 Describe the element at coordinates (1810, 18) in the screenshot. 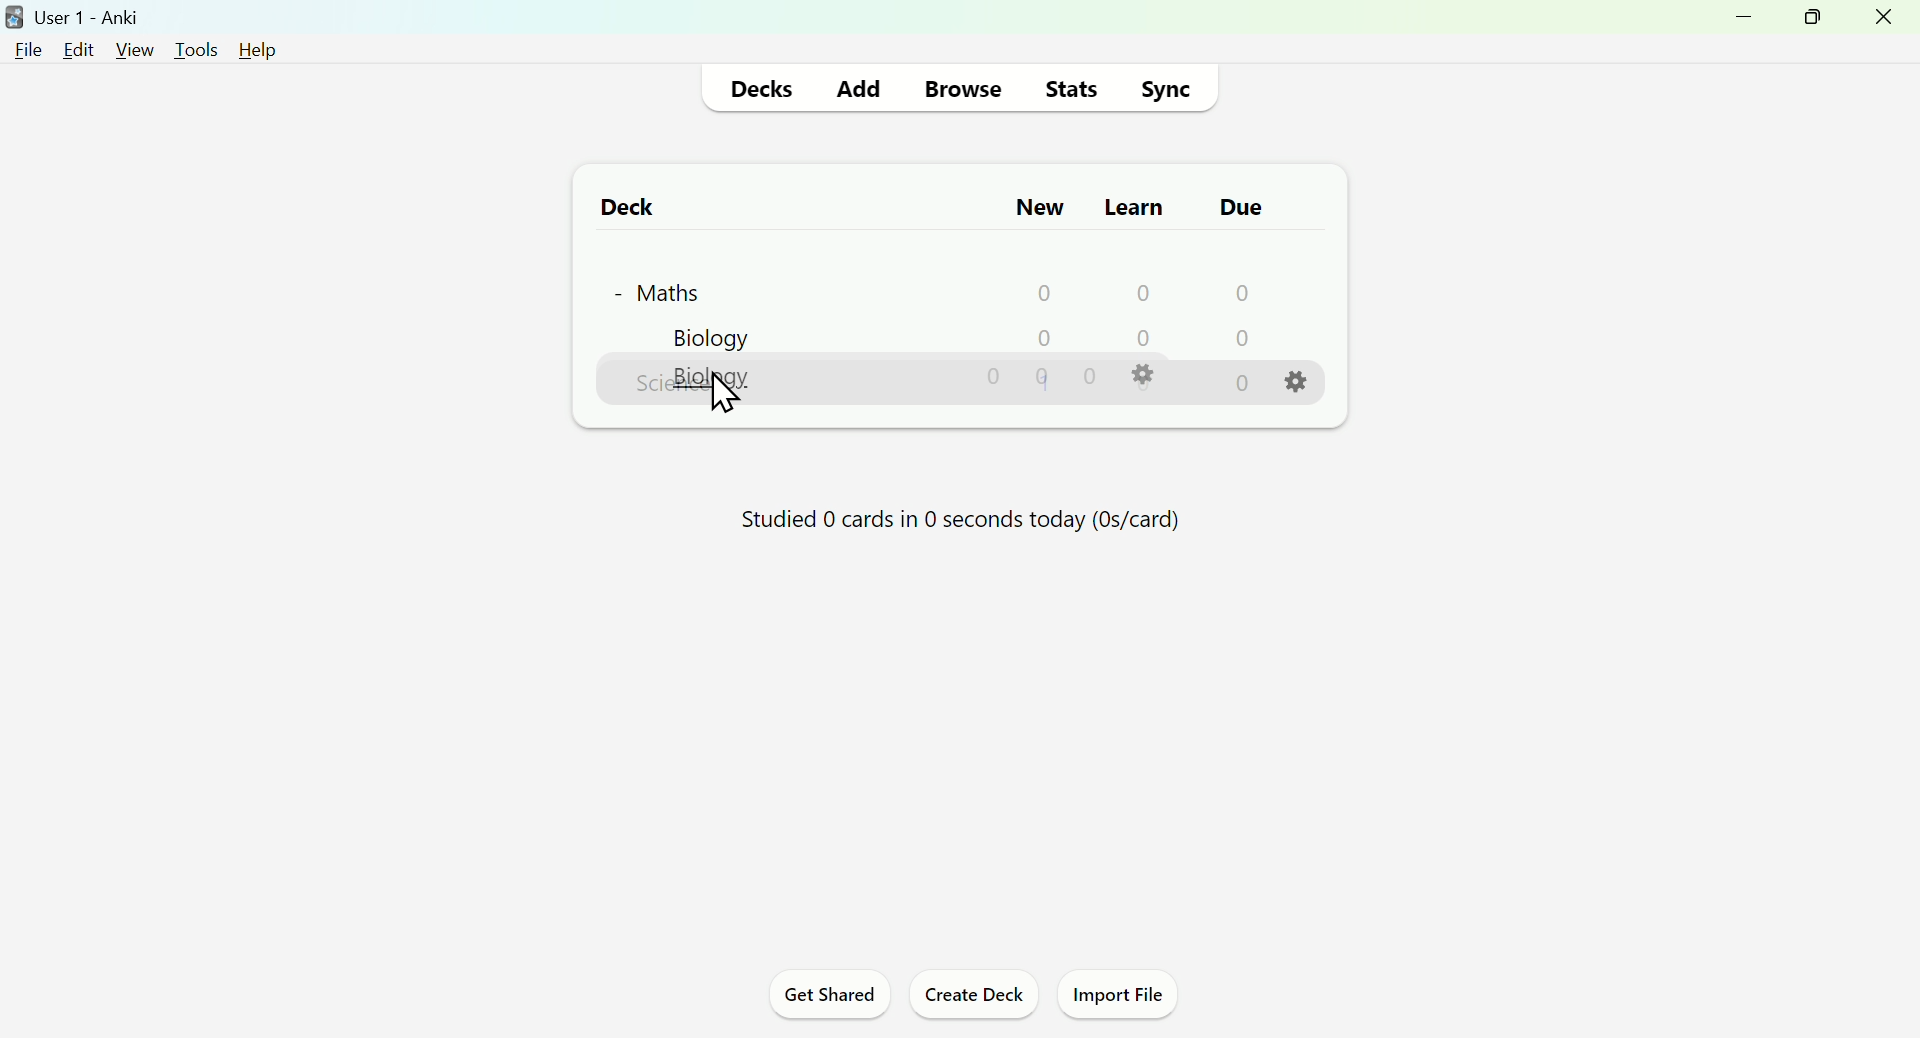

I see `maximize` at that location.